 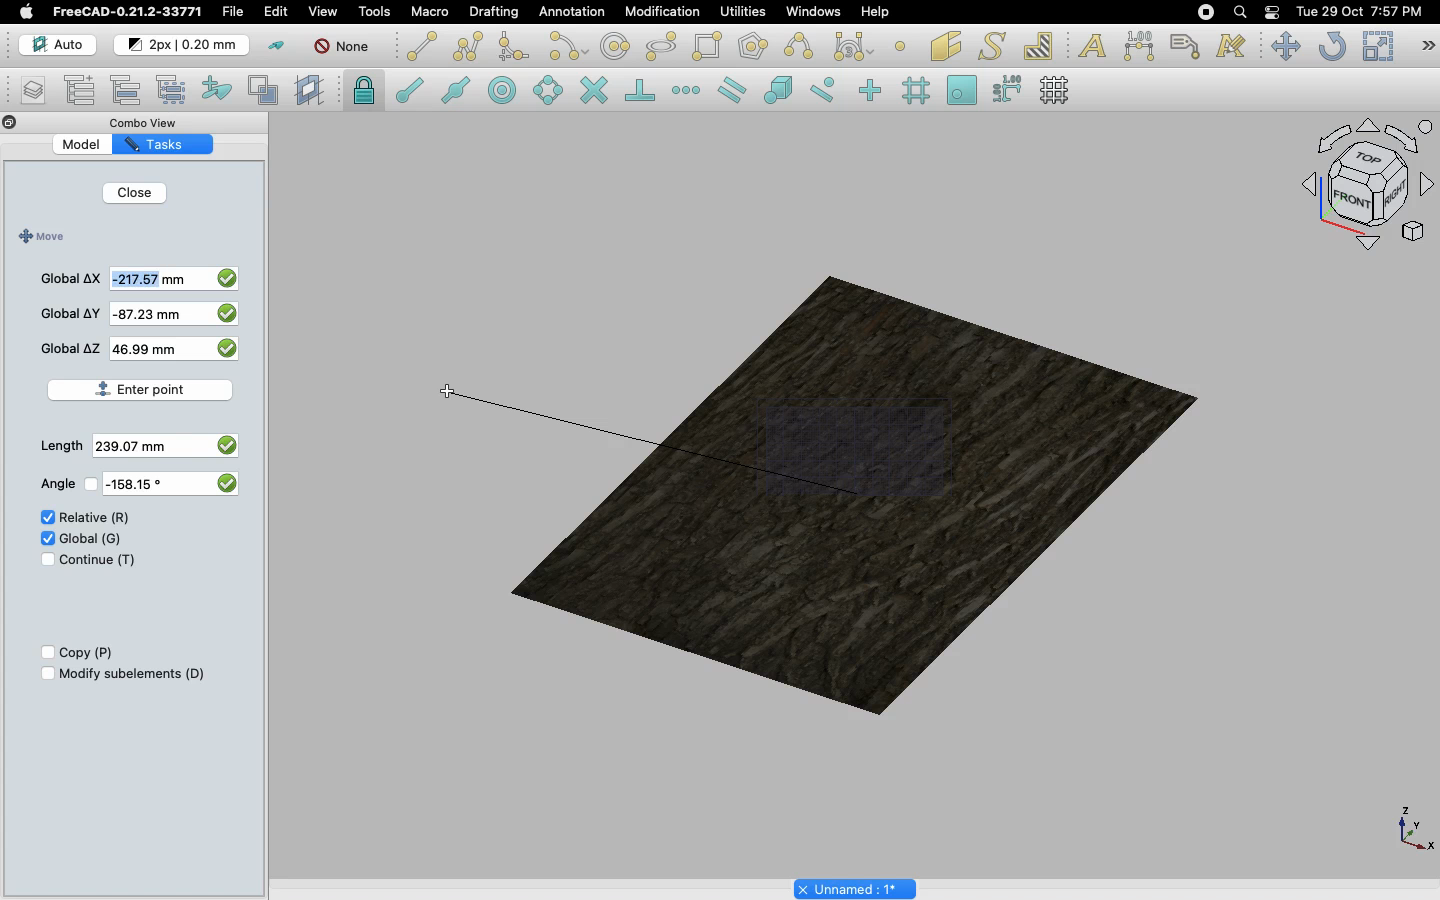 I want to click on Annotation, so click(x=572, y=11).